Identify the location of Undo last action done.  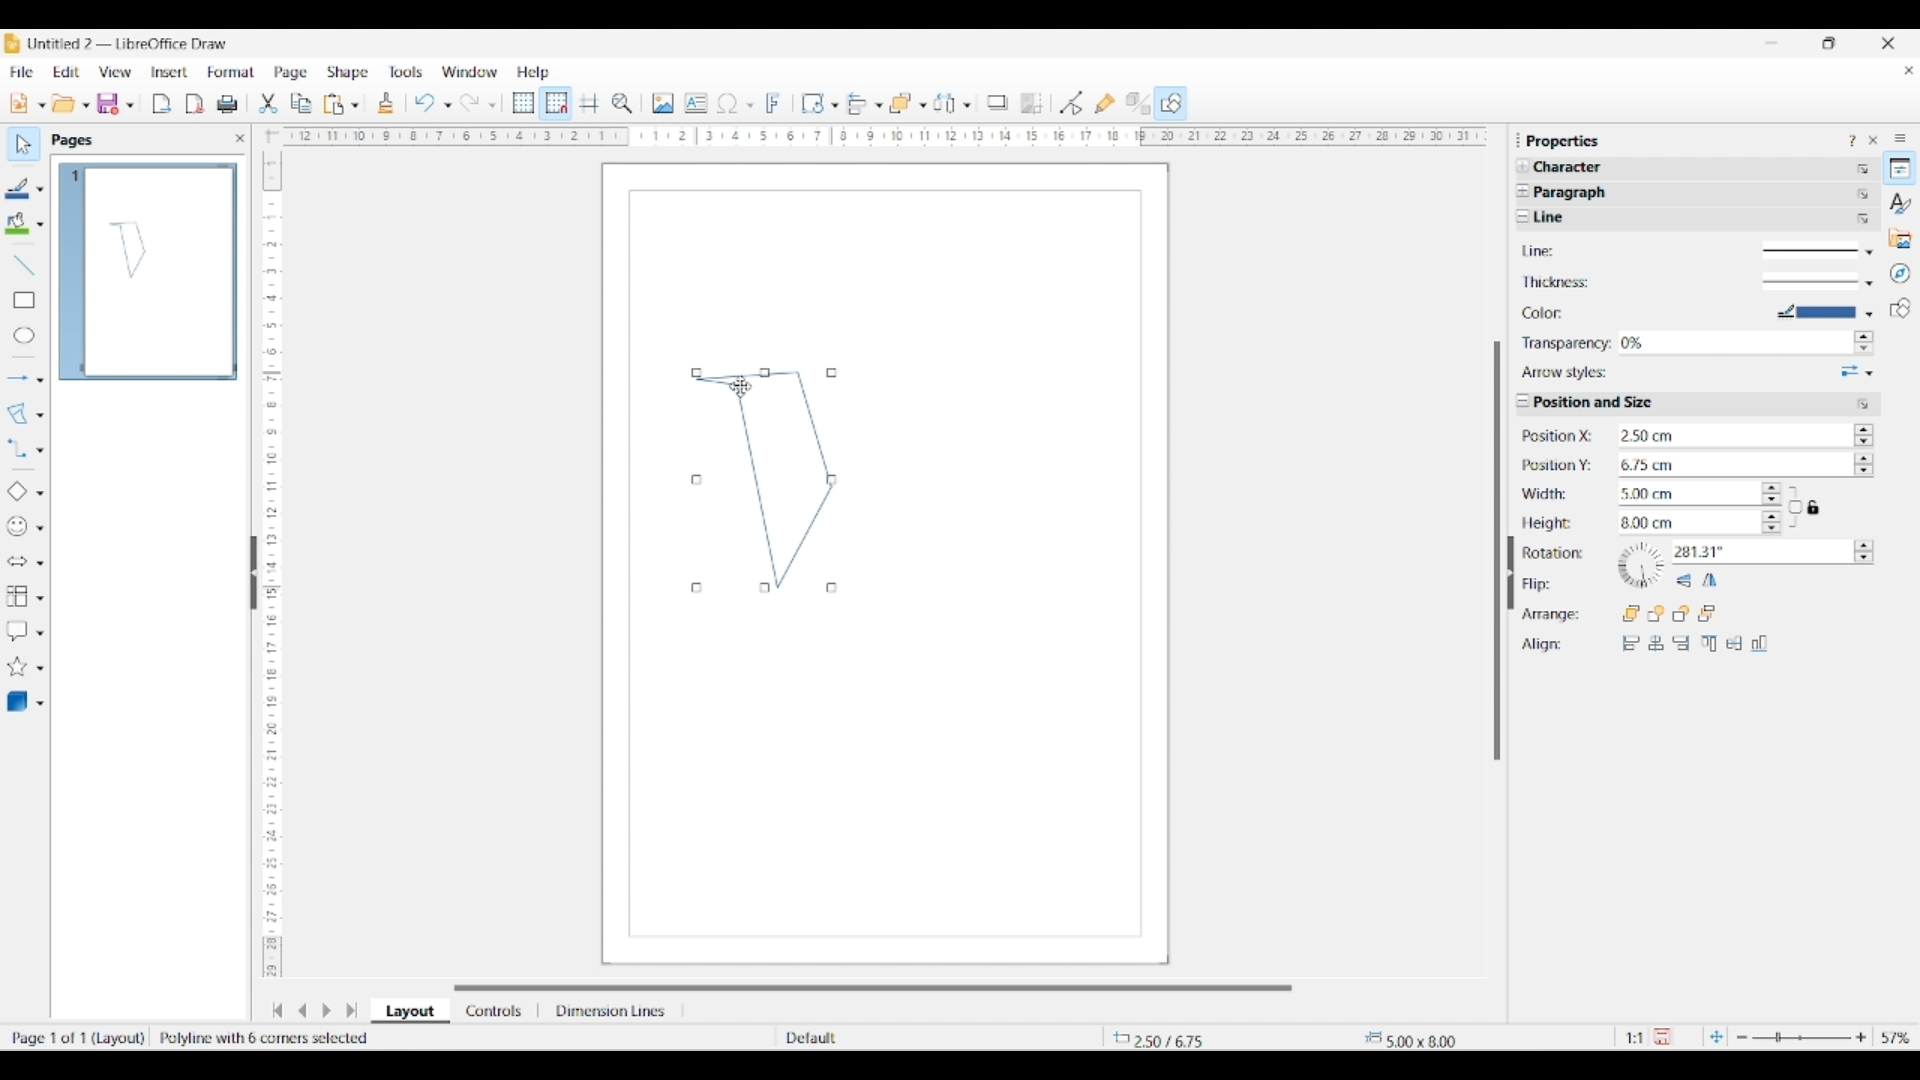
(425, 102).